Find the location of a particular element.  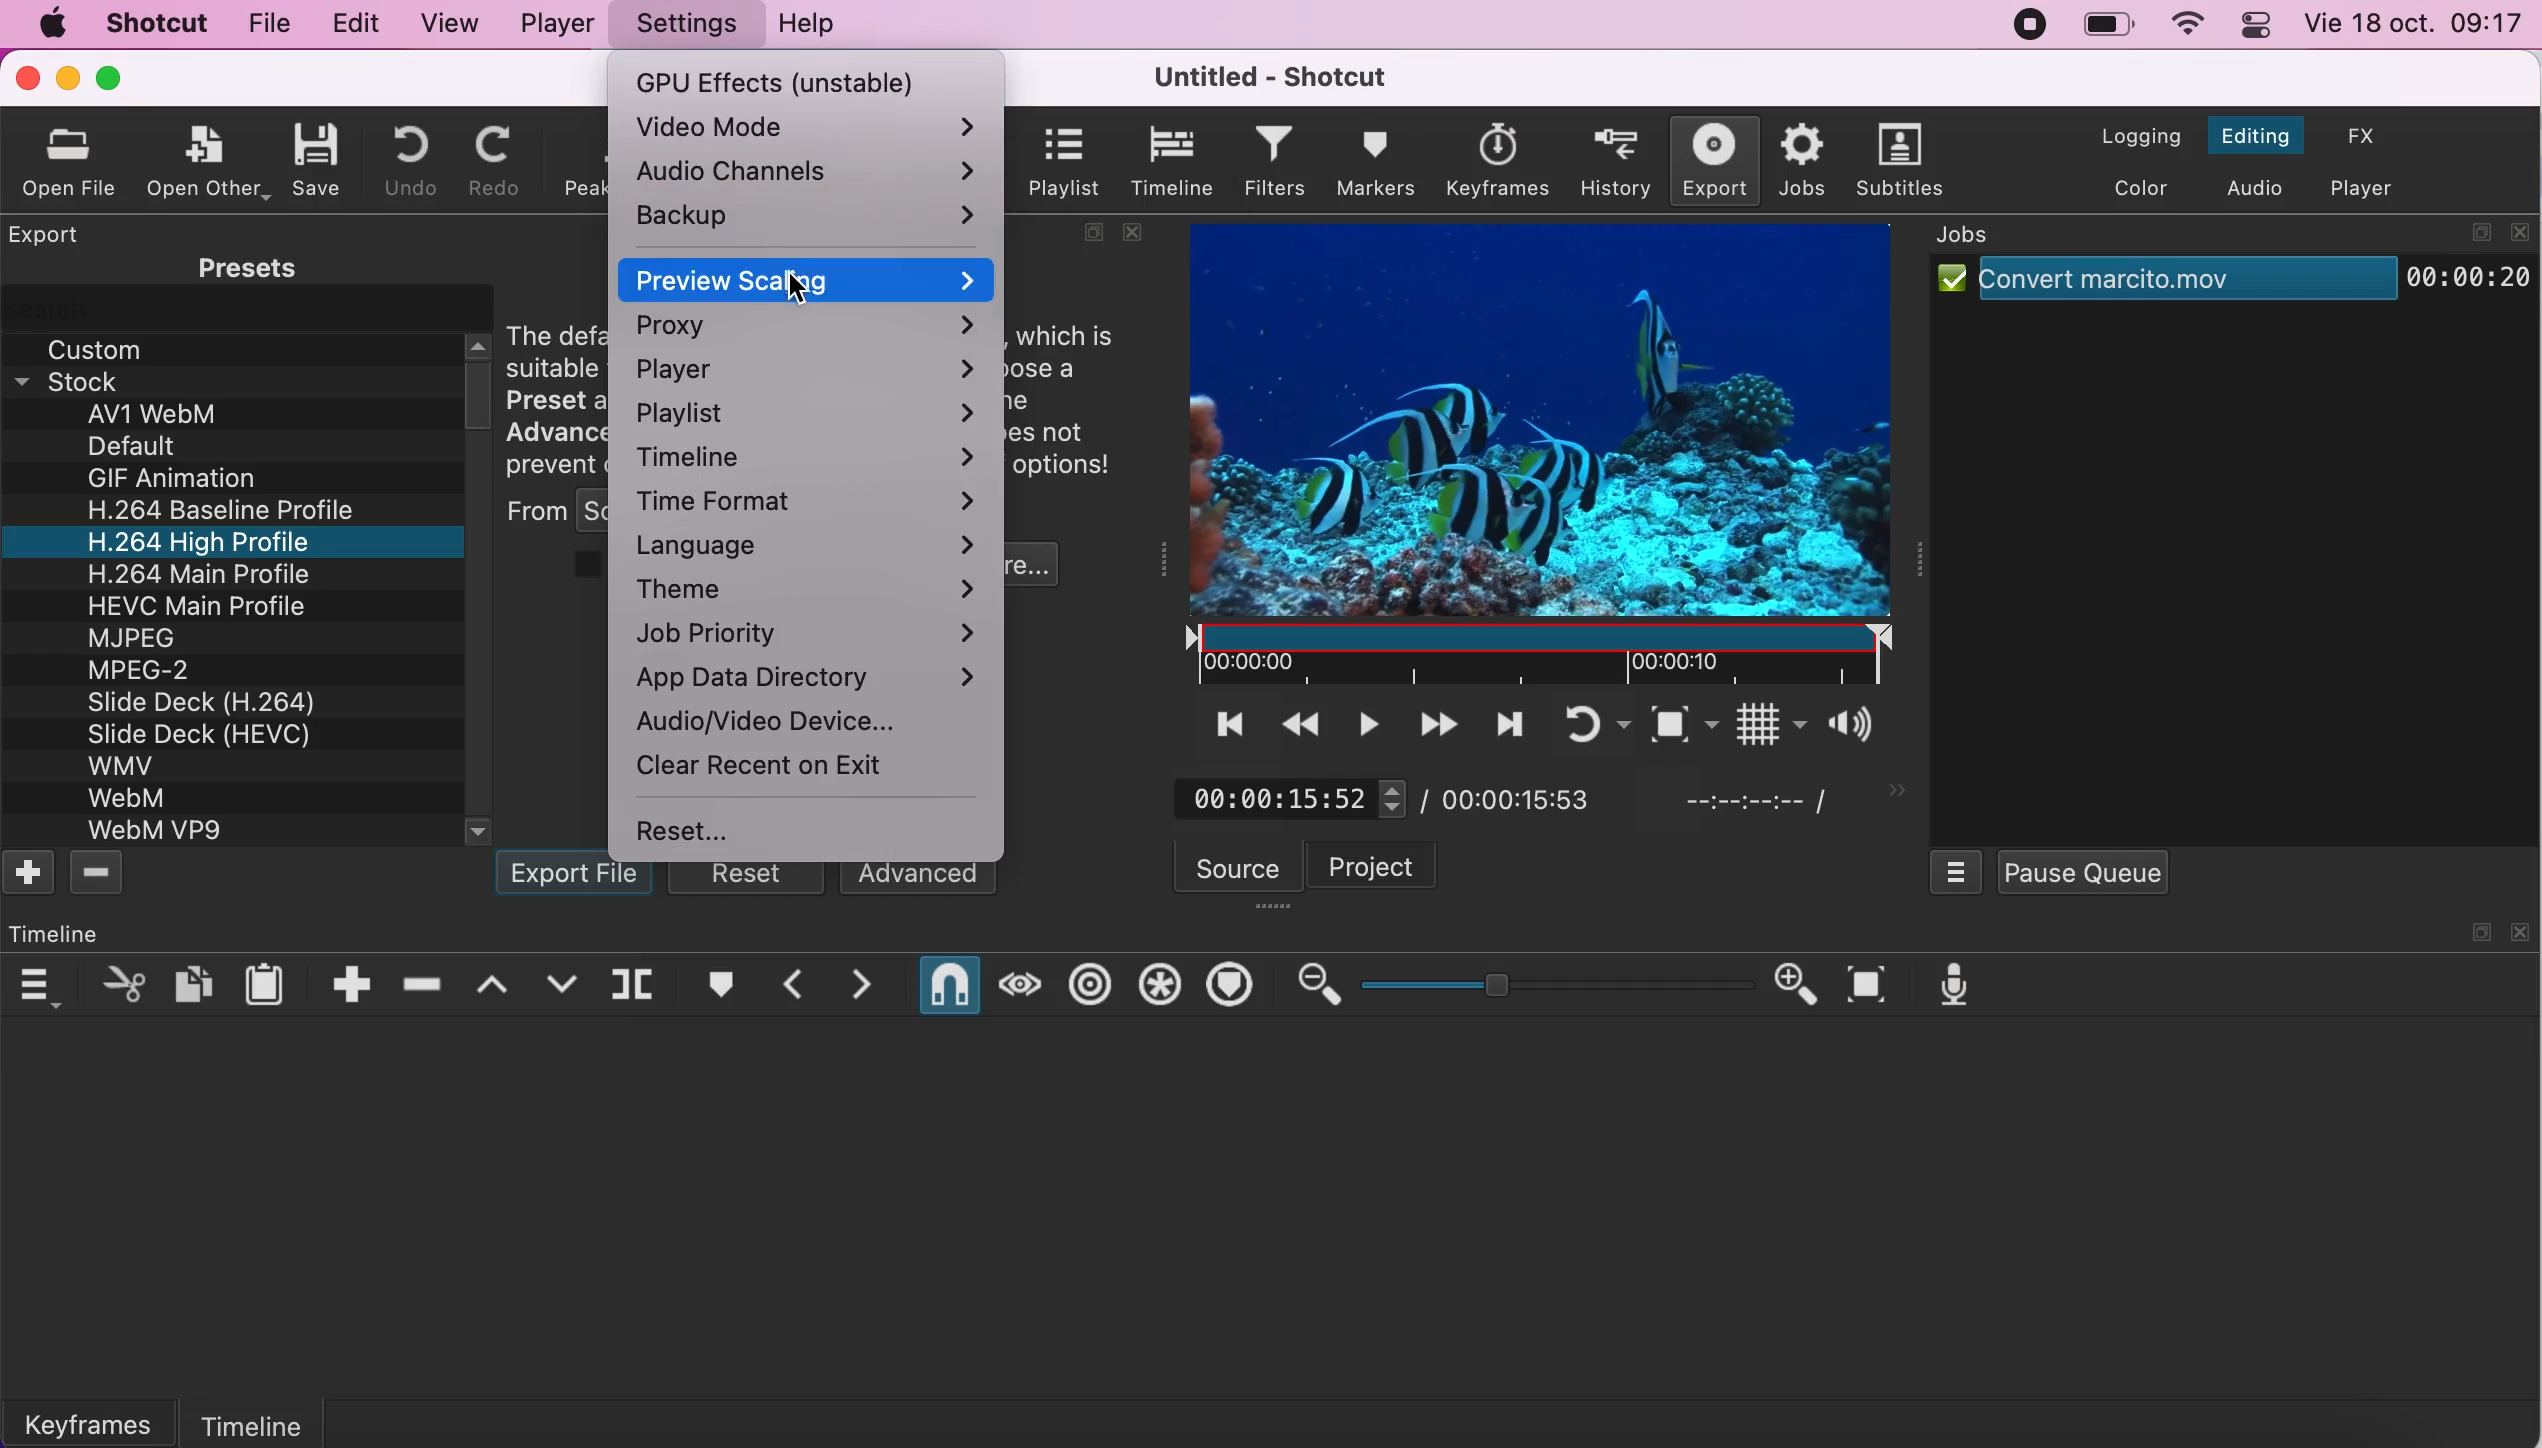

play quickly backwards is located at coordinates (1298, 723).